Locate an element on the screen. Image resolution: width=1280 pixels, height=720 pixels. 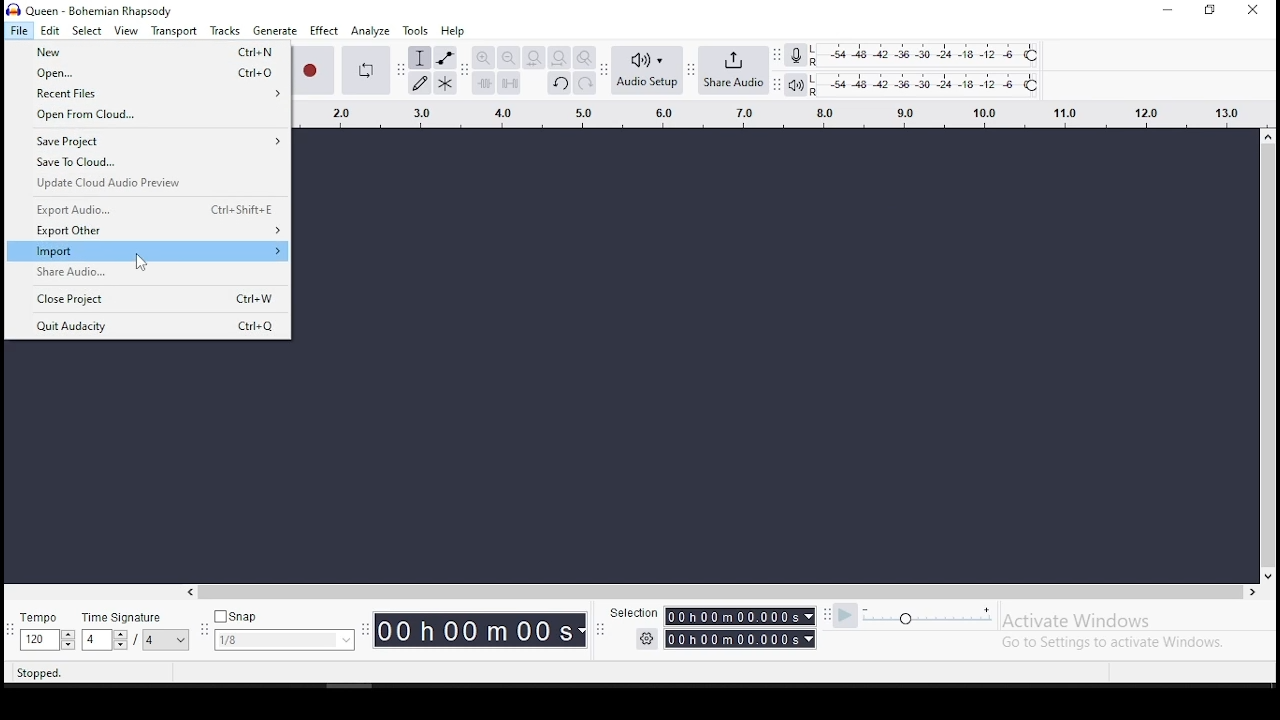
trim audio outside selection is located at coordinates (483, 84).